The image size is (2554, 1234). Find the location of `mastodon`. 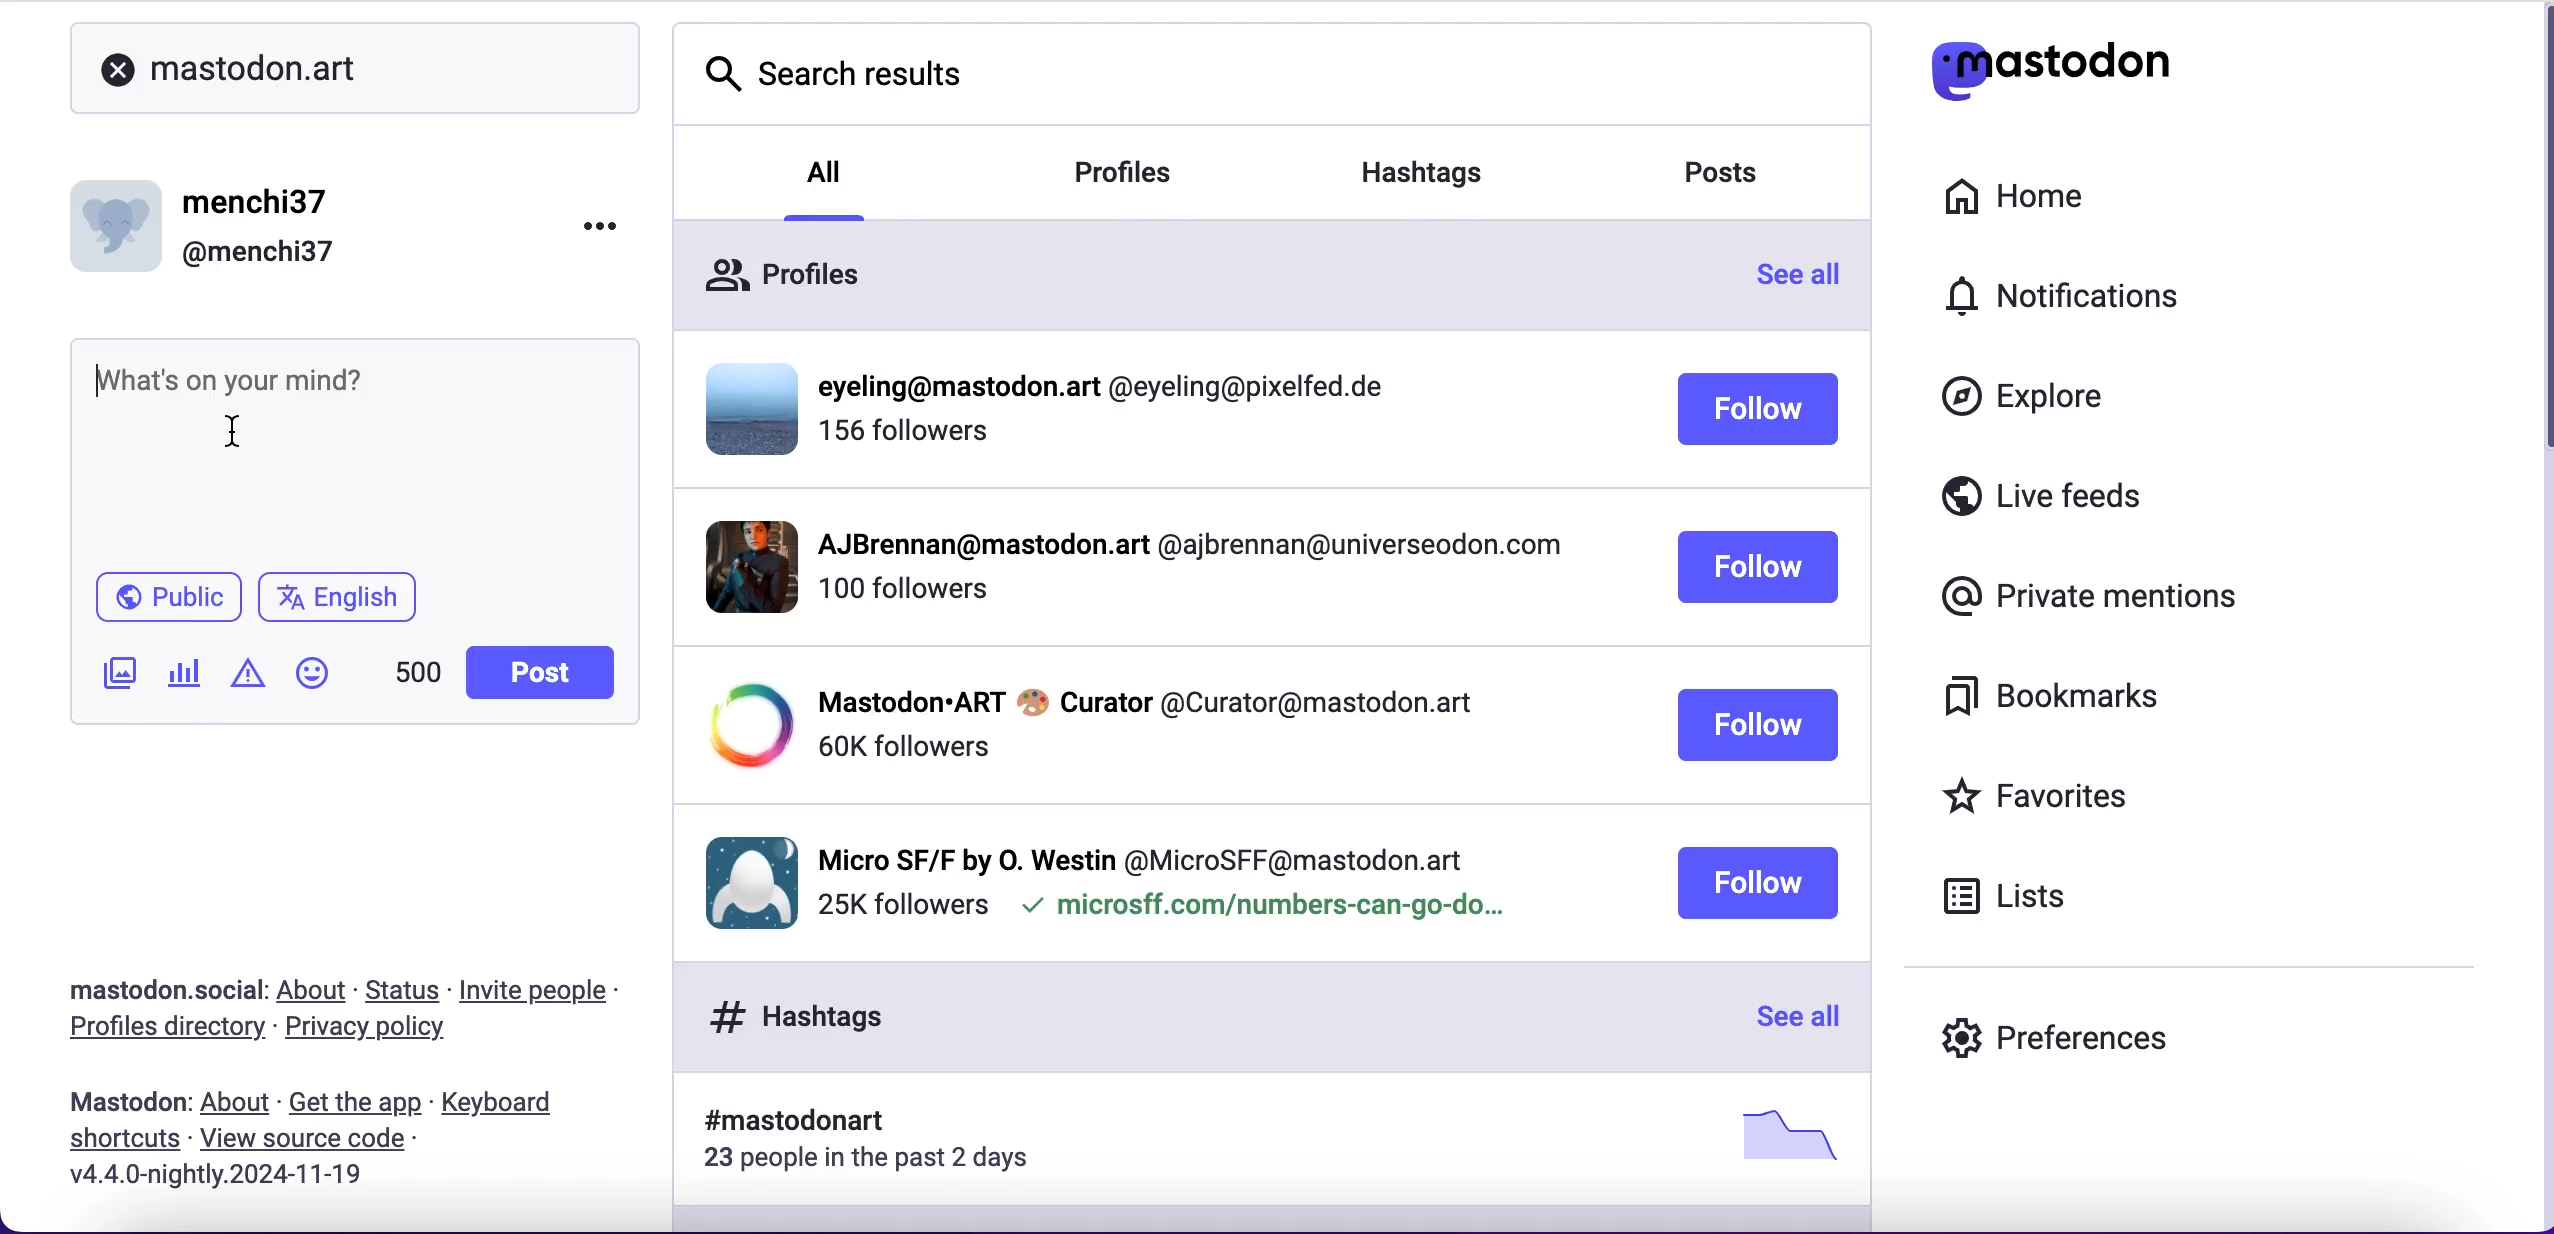

mastodon is located at coordinates (121, 1103).